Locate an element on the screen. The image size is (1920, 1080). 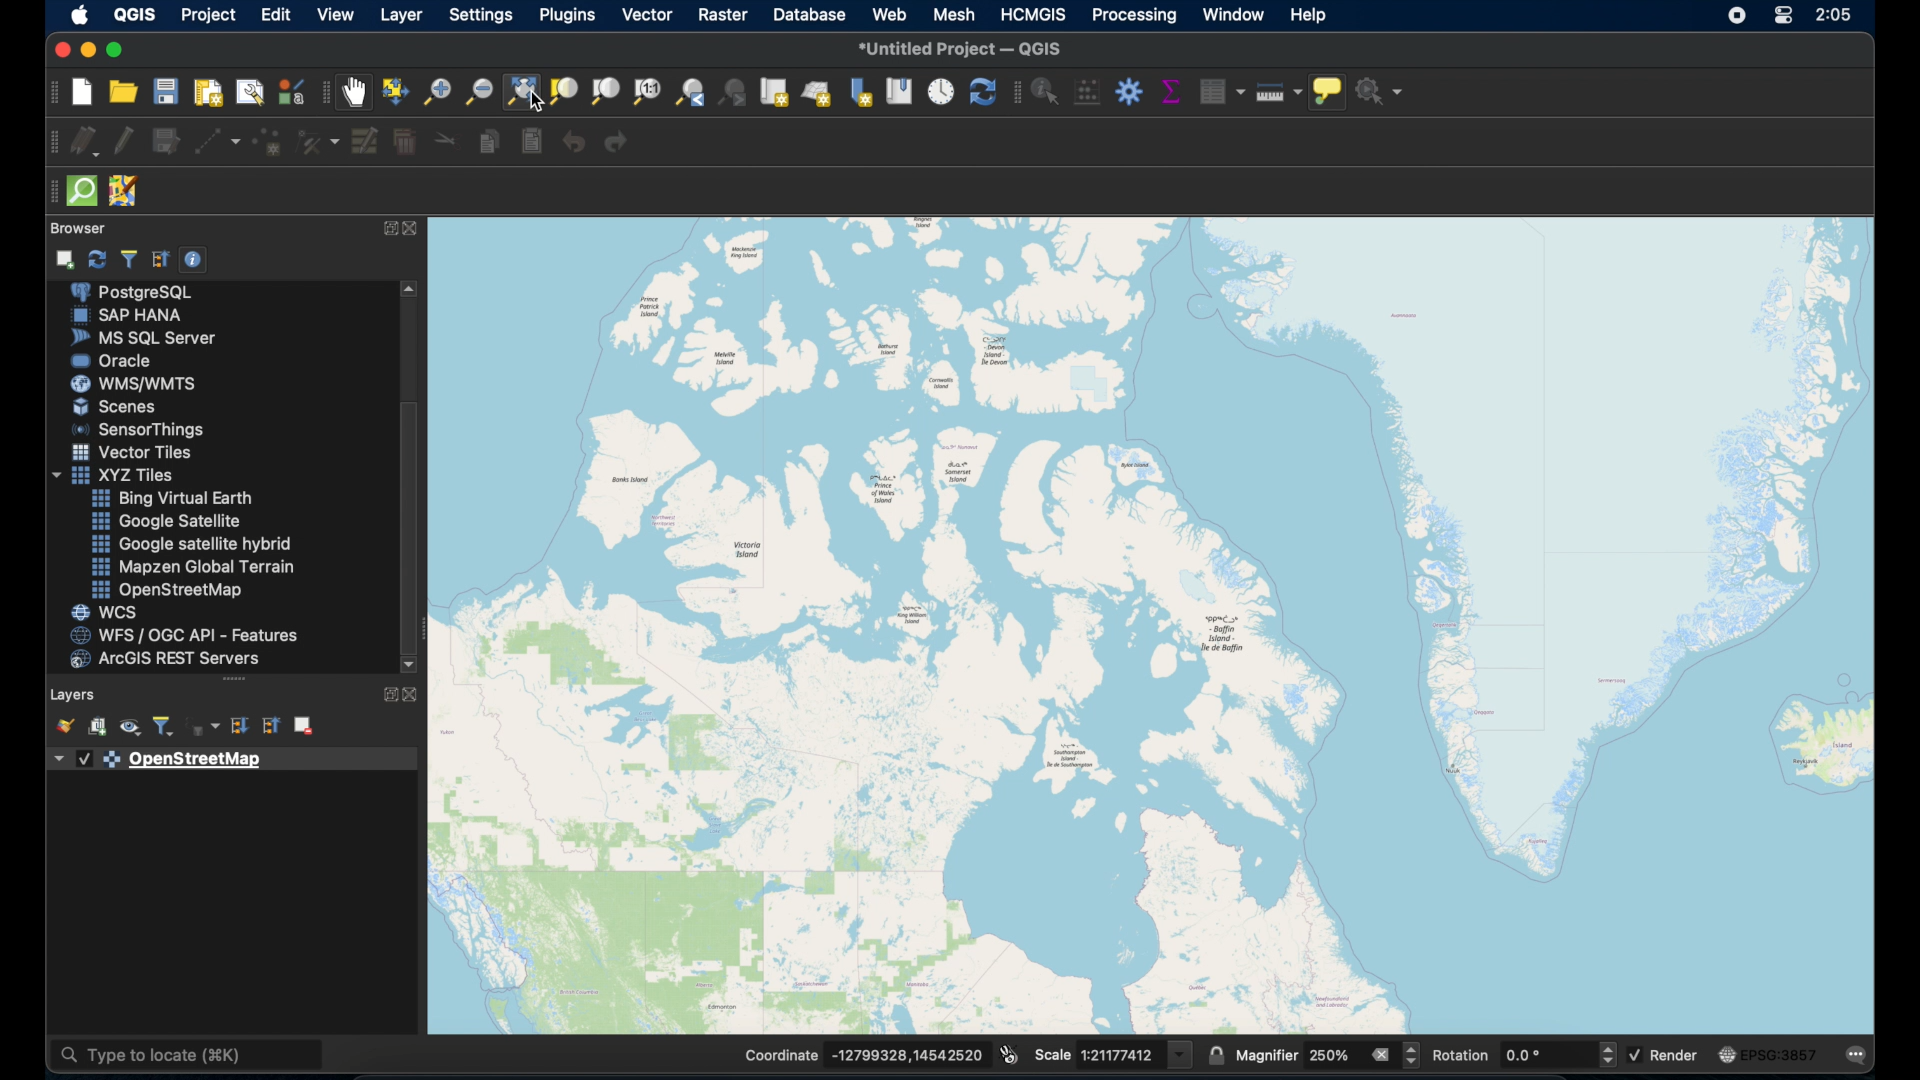
minimize is located at coordinates (89, 51).